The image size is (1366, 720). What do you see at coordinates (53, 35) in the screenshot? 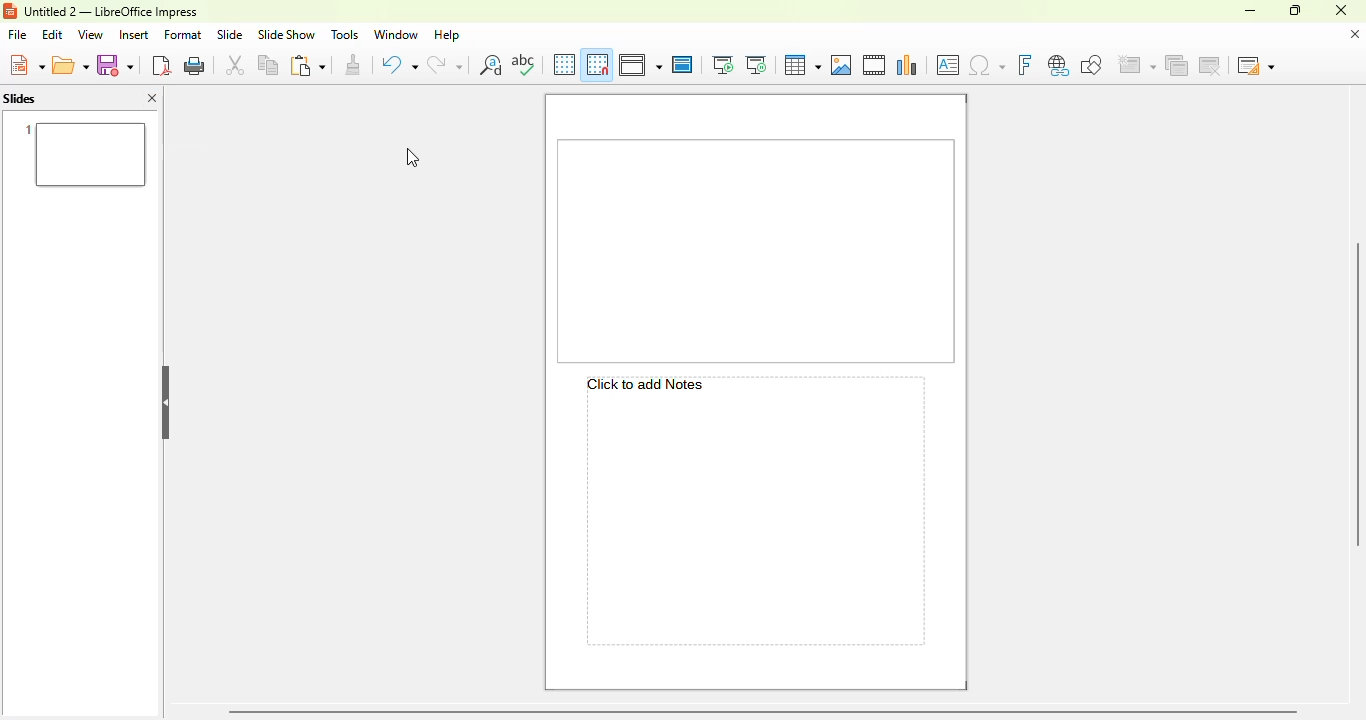
I see `edit` at bounding box center [53, 35].